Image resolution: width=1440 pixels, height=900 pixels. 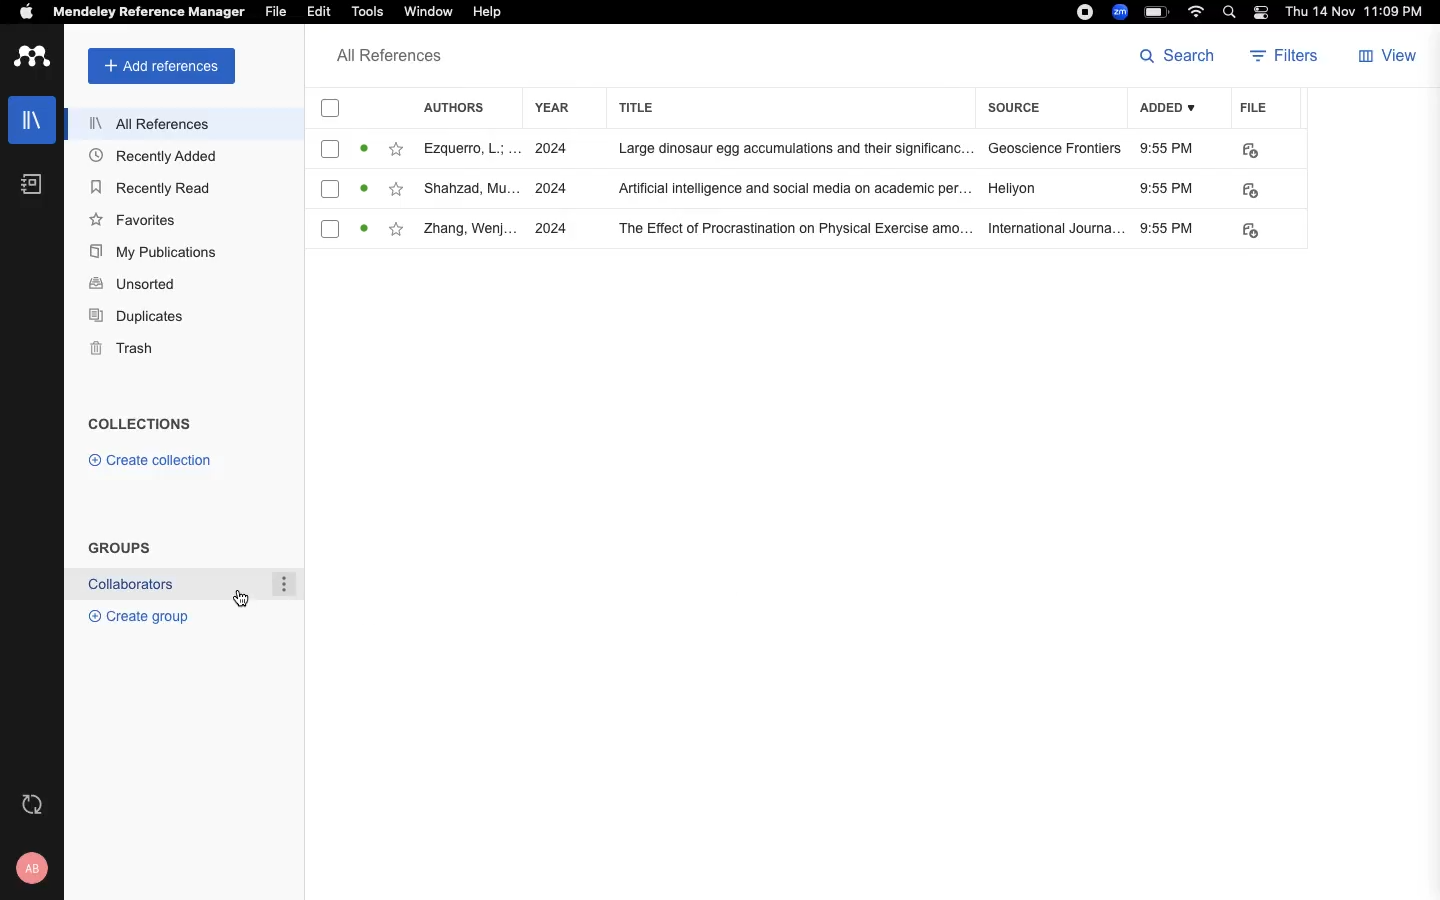 What do you see at coordinates (135, 285) in the screenshot?
I see `Unsorted` at bounding box center [135, 285].